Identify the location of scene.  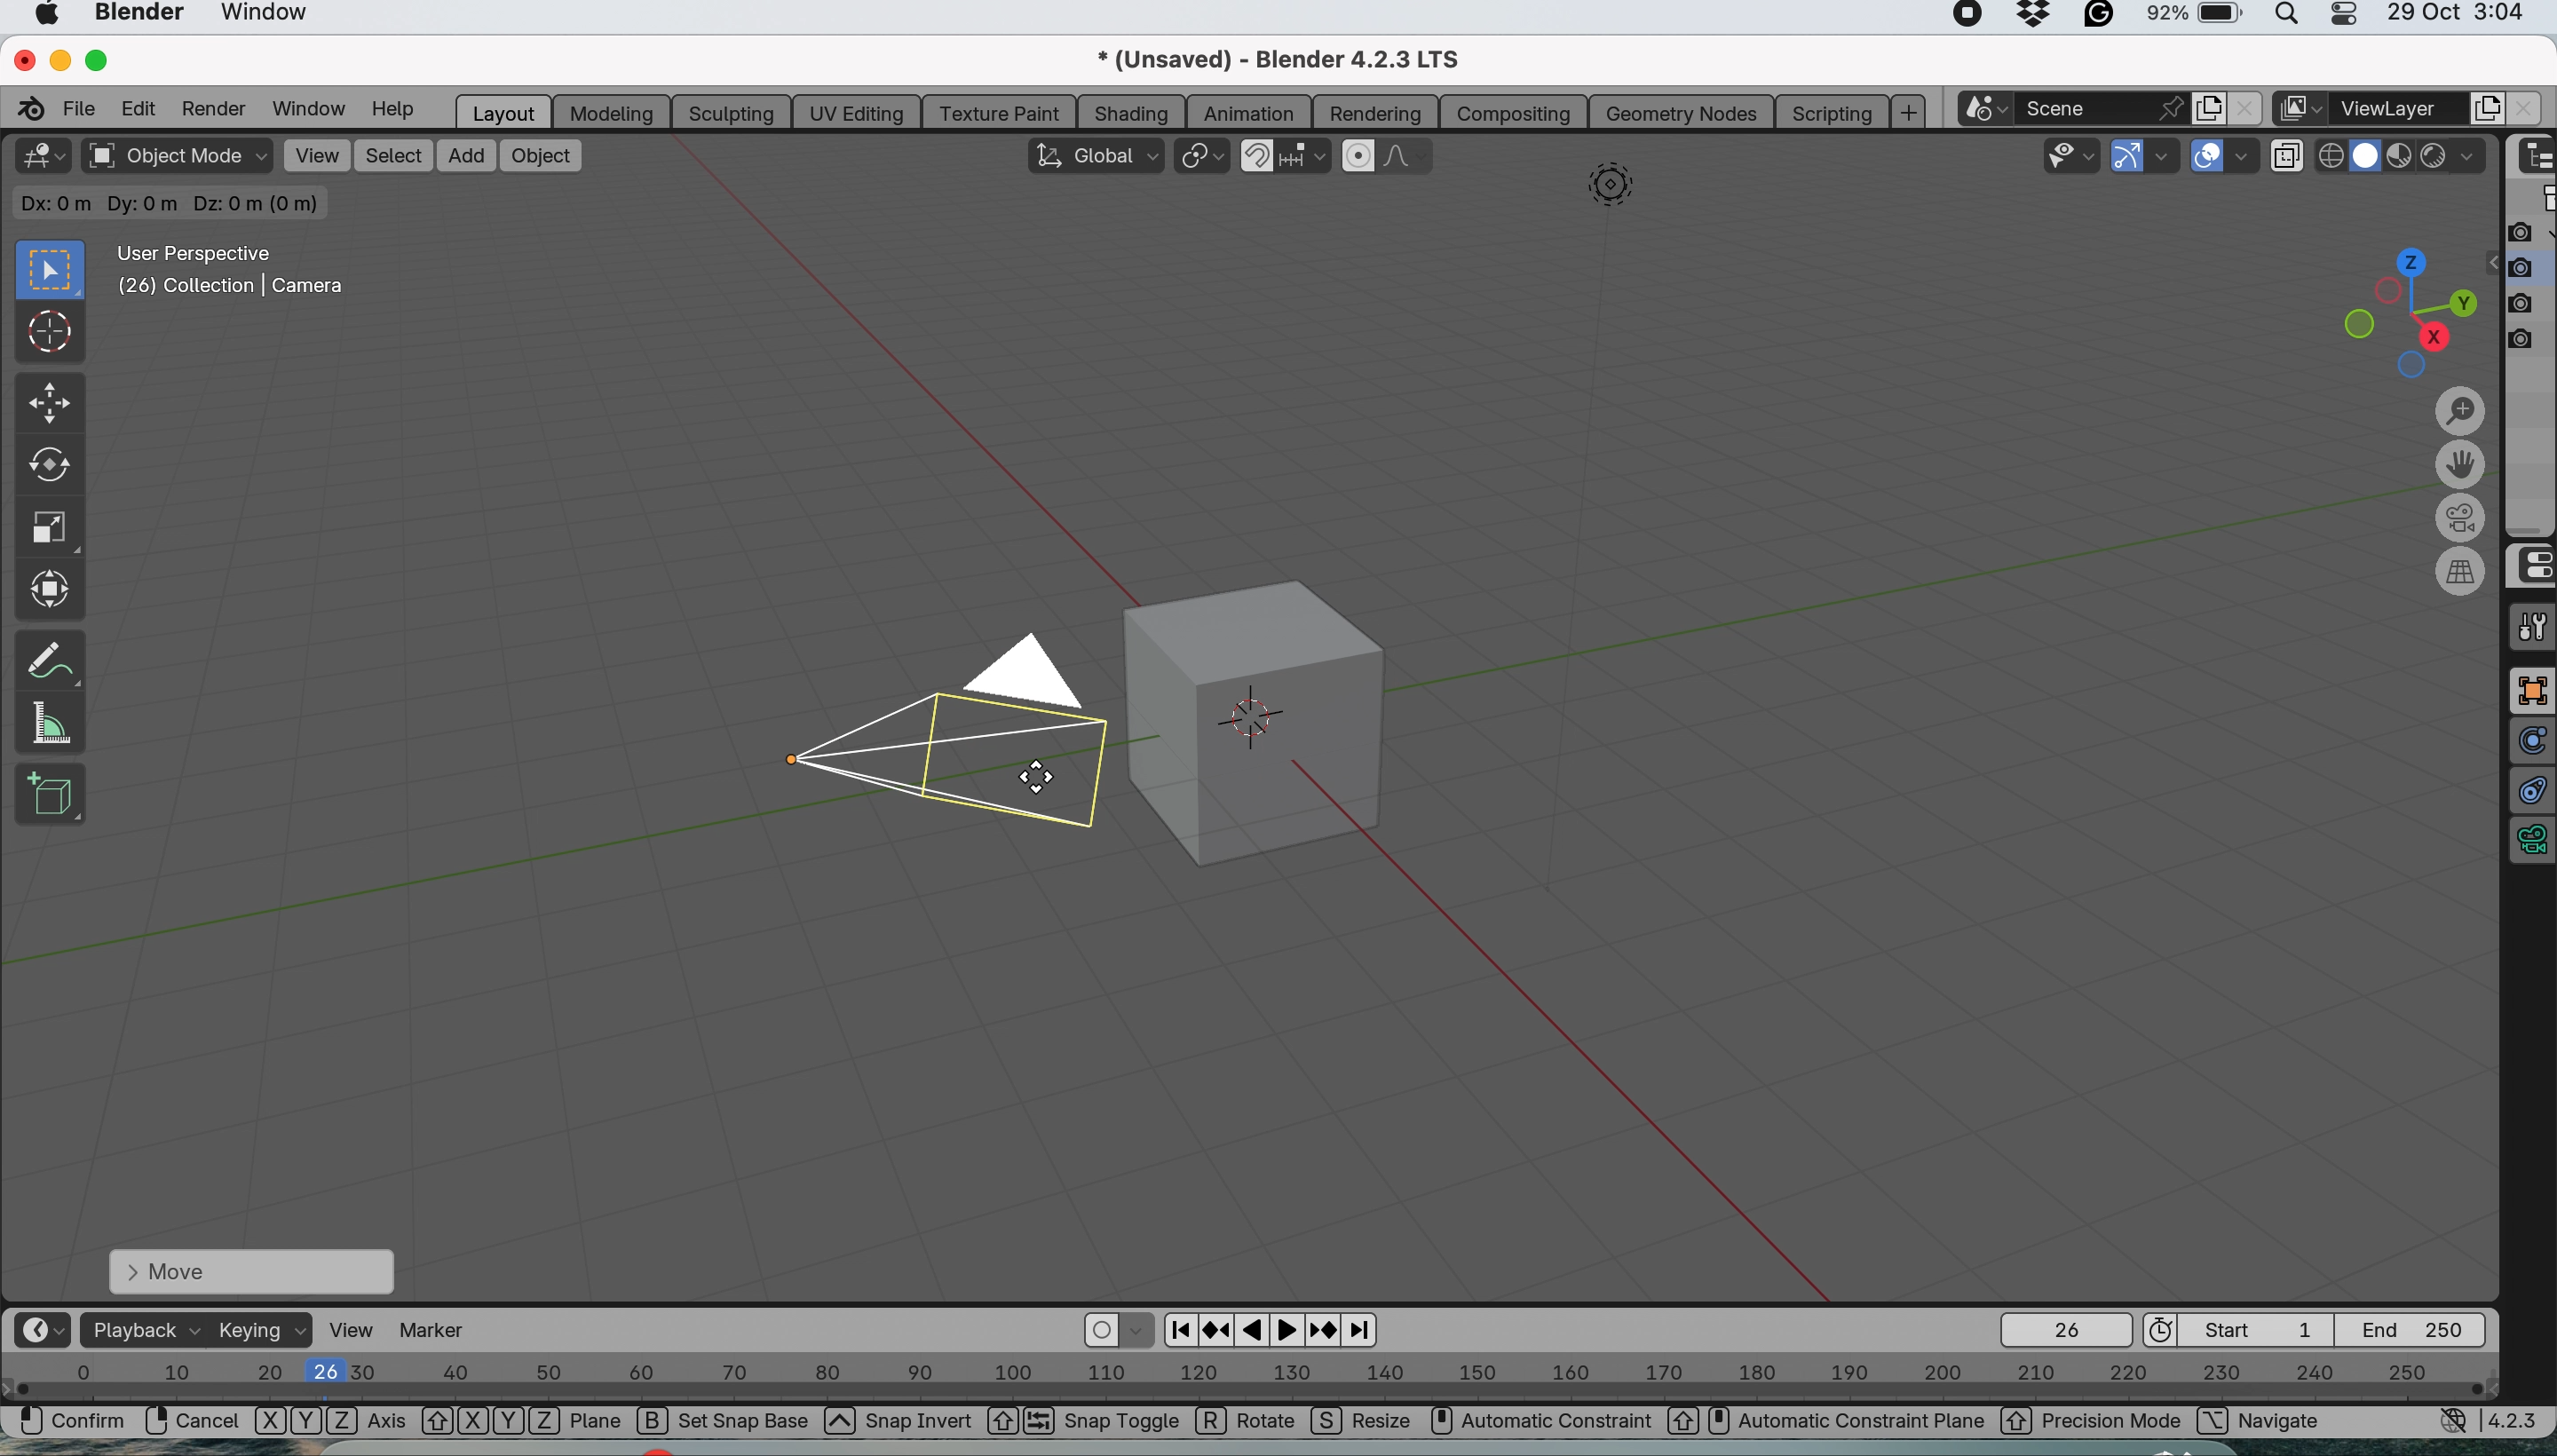
(2107, 108).